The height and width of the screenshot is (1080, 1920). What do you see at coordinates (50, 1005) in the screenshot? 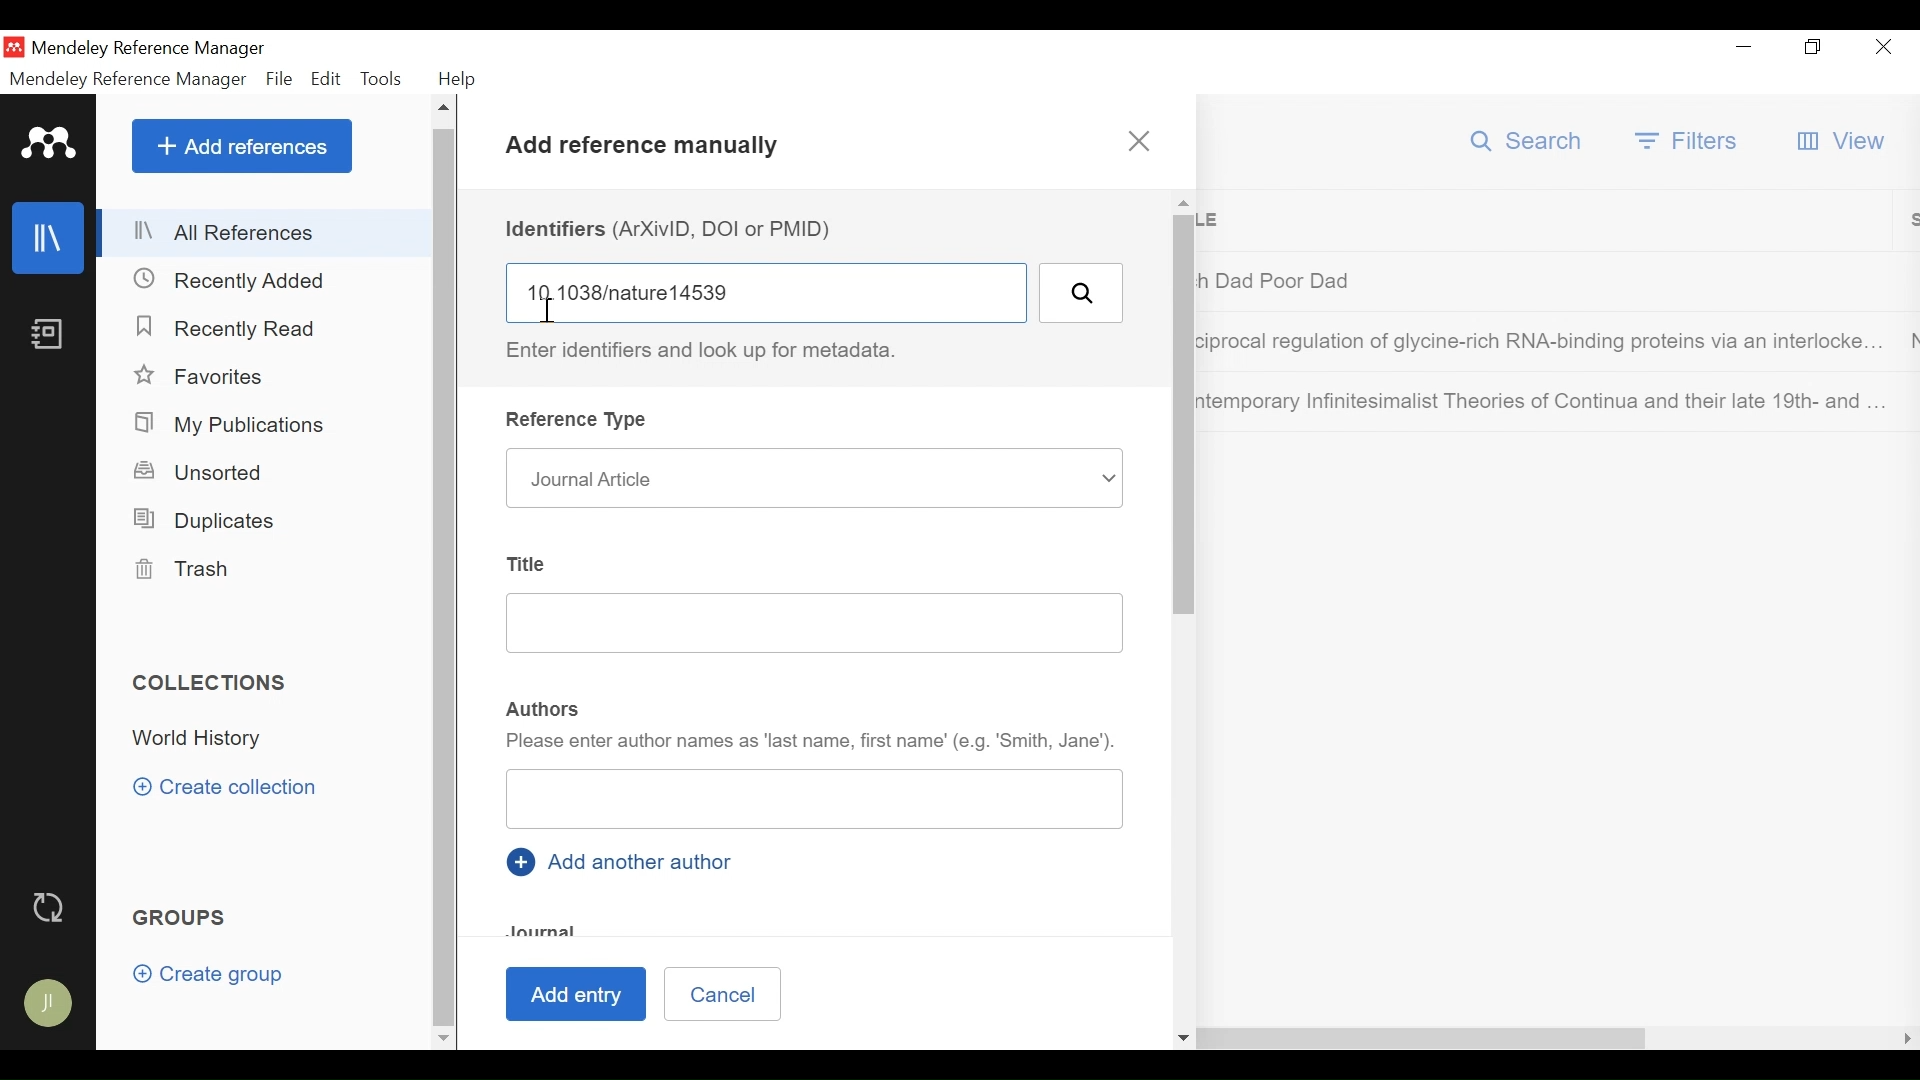
I see `Avatar` at bounding box center [50, 1005].